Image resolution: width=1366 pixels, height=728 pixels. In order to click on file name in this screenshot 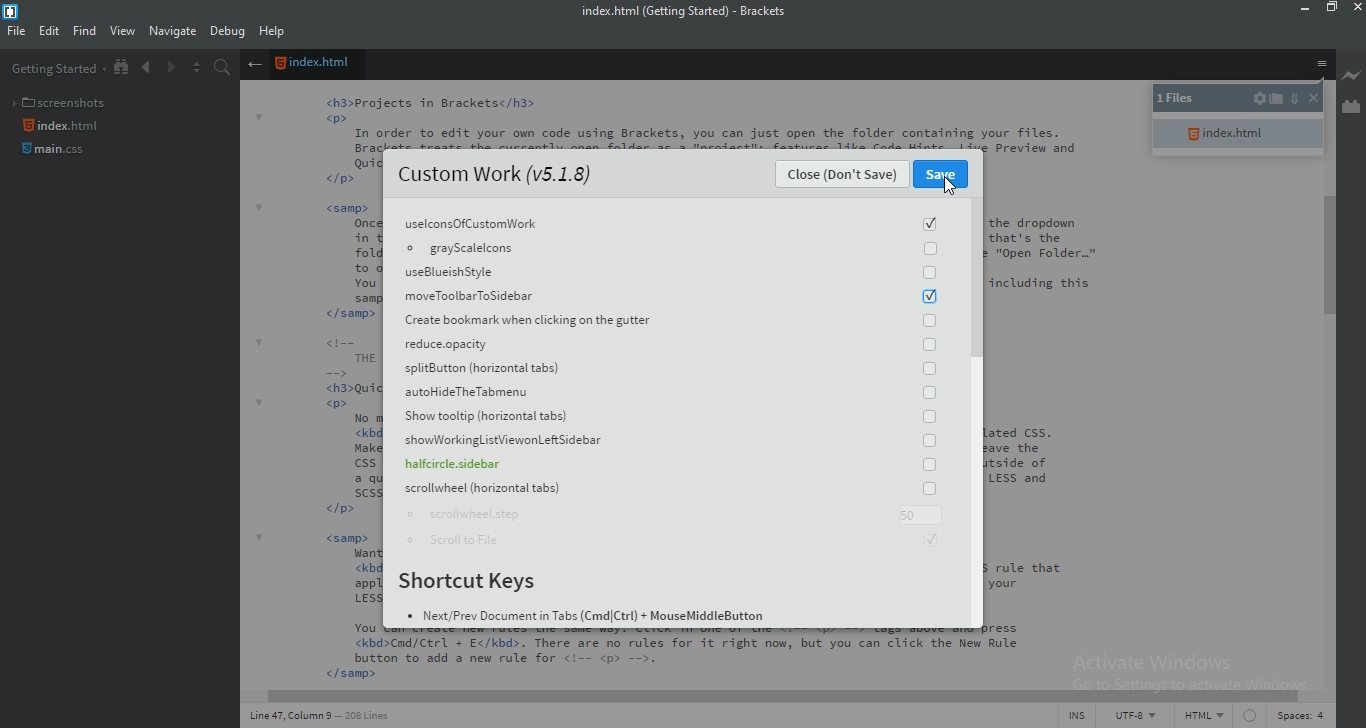, I will do `click(691, 12)`.